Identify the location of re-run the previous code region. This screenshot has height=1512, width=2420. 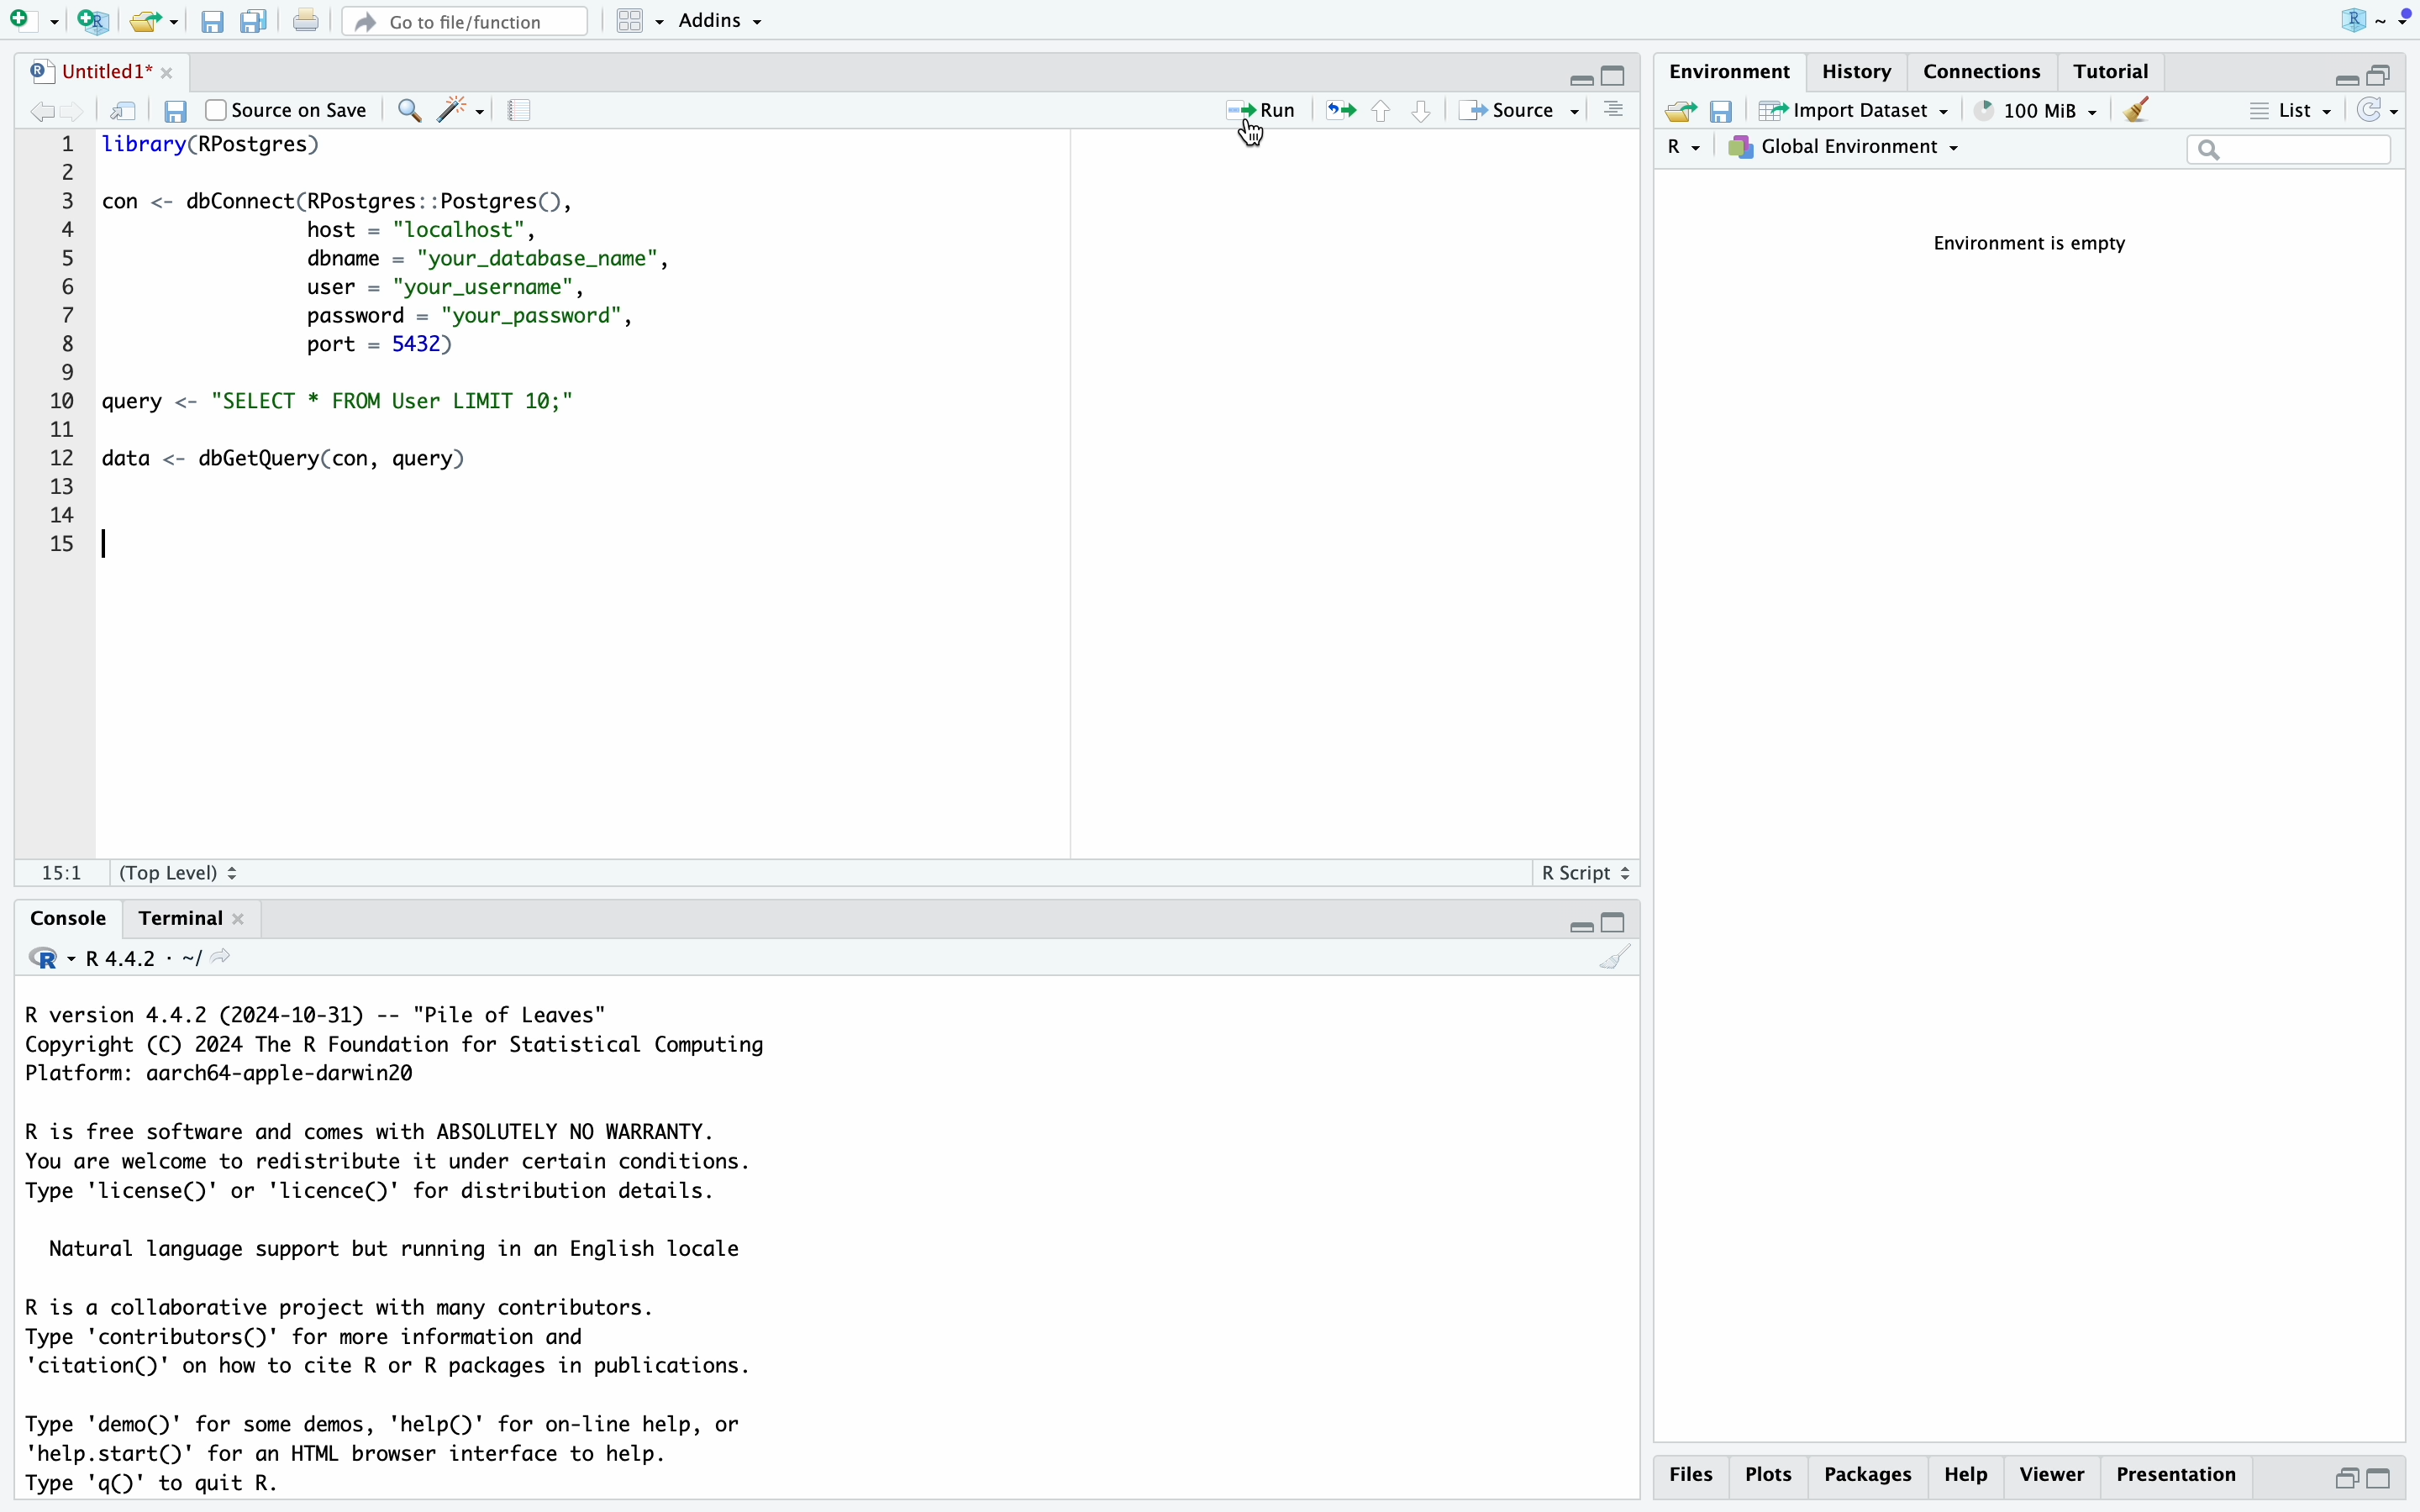
(1335, 114).